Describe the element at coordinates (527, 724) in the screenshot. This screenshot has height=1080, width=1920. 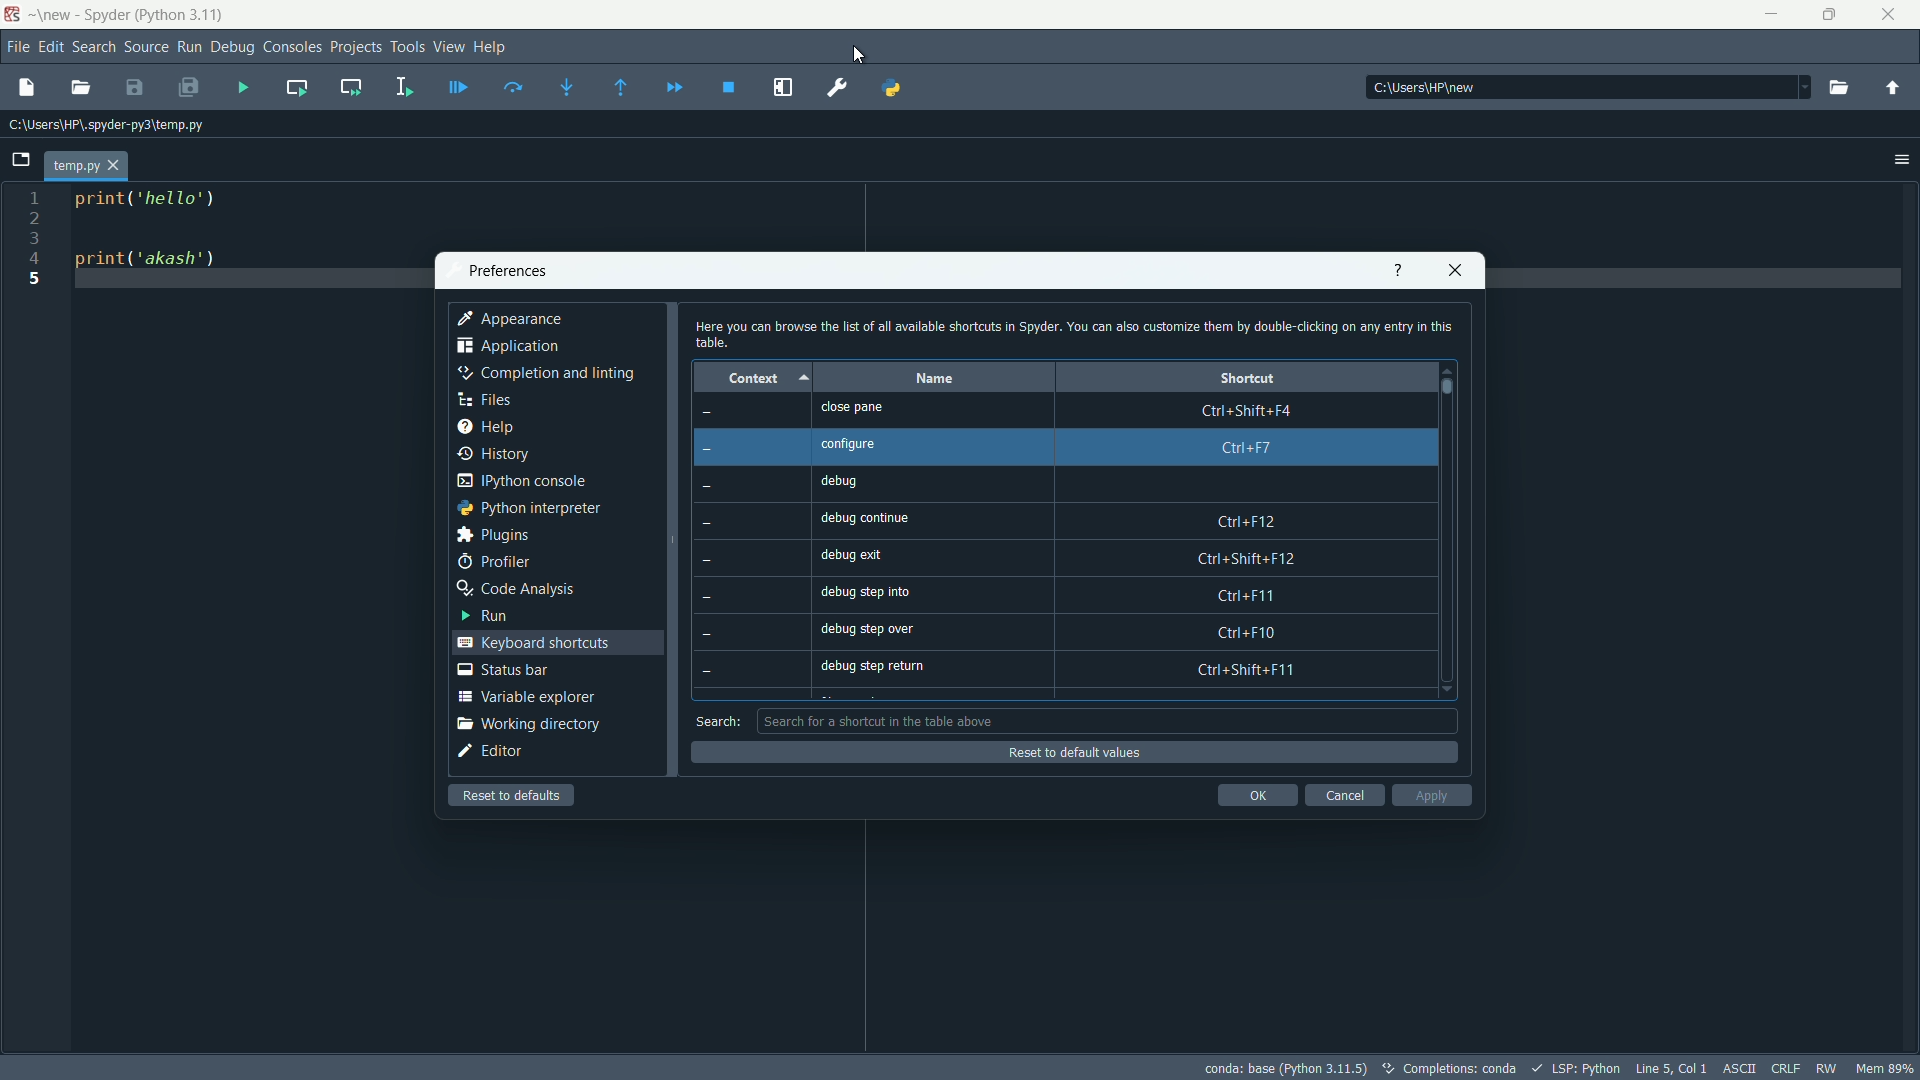
I see `working directory` at that location.